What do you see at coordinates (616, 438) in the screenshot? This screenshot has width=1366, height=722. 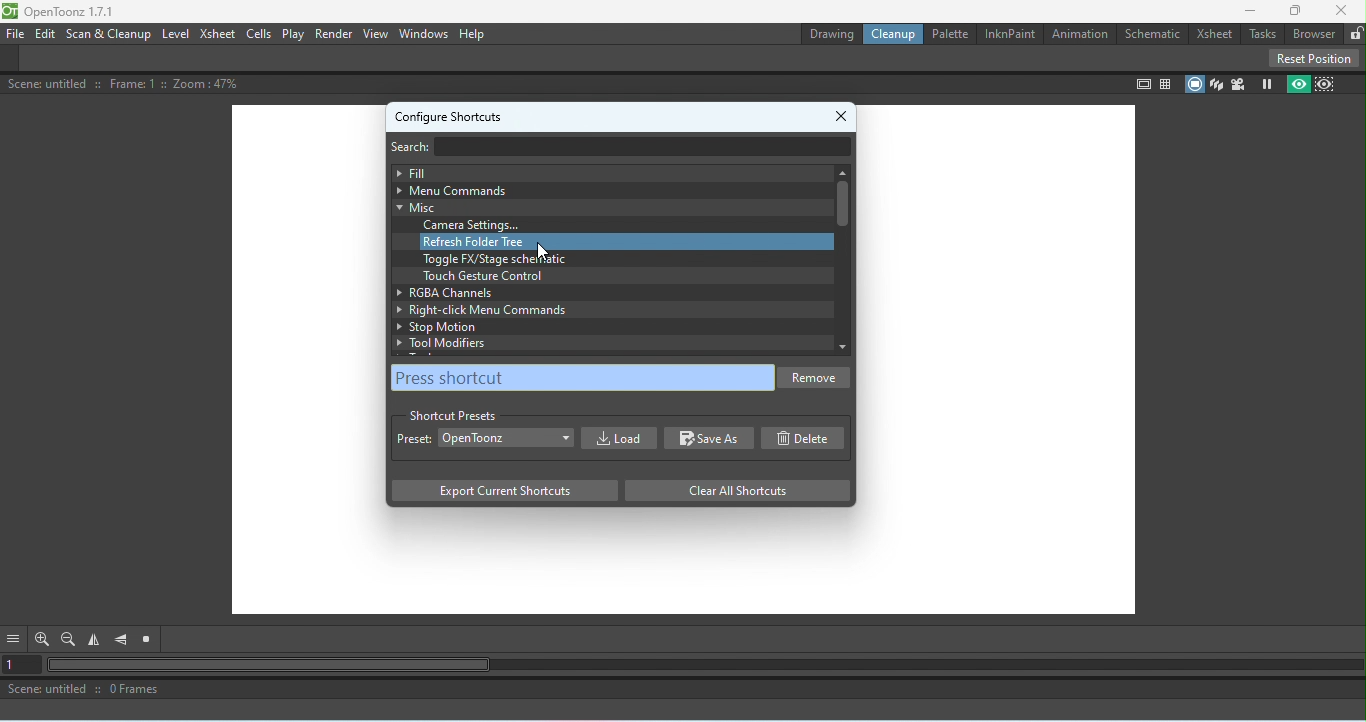 I see `Load` at bounding box center [616, 438].